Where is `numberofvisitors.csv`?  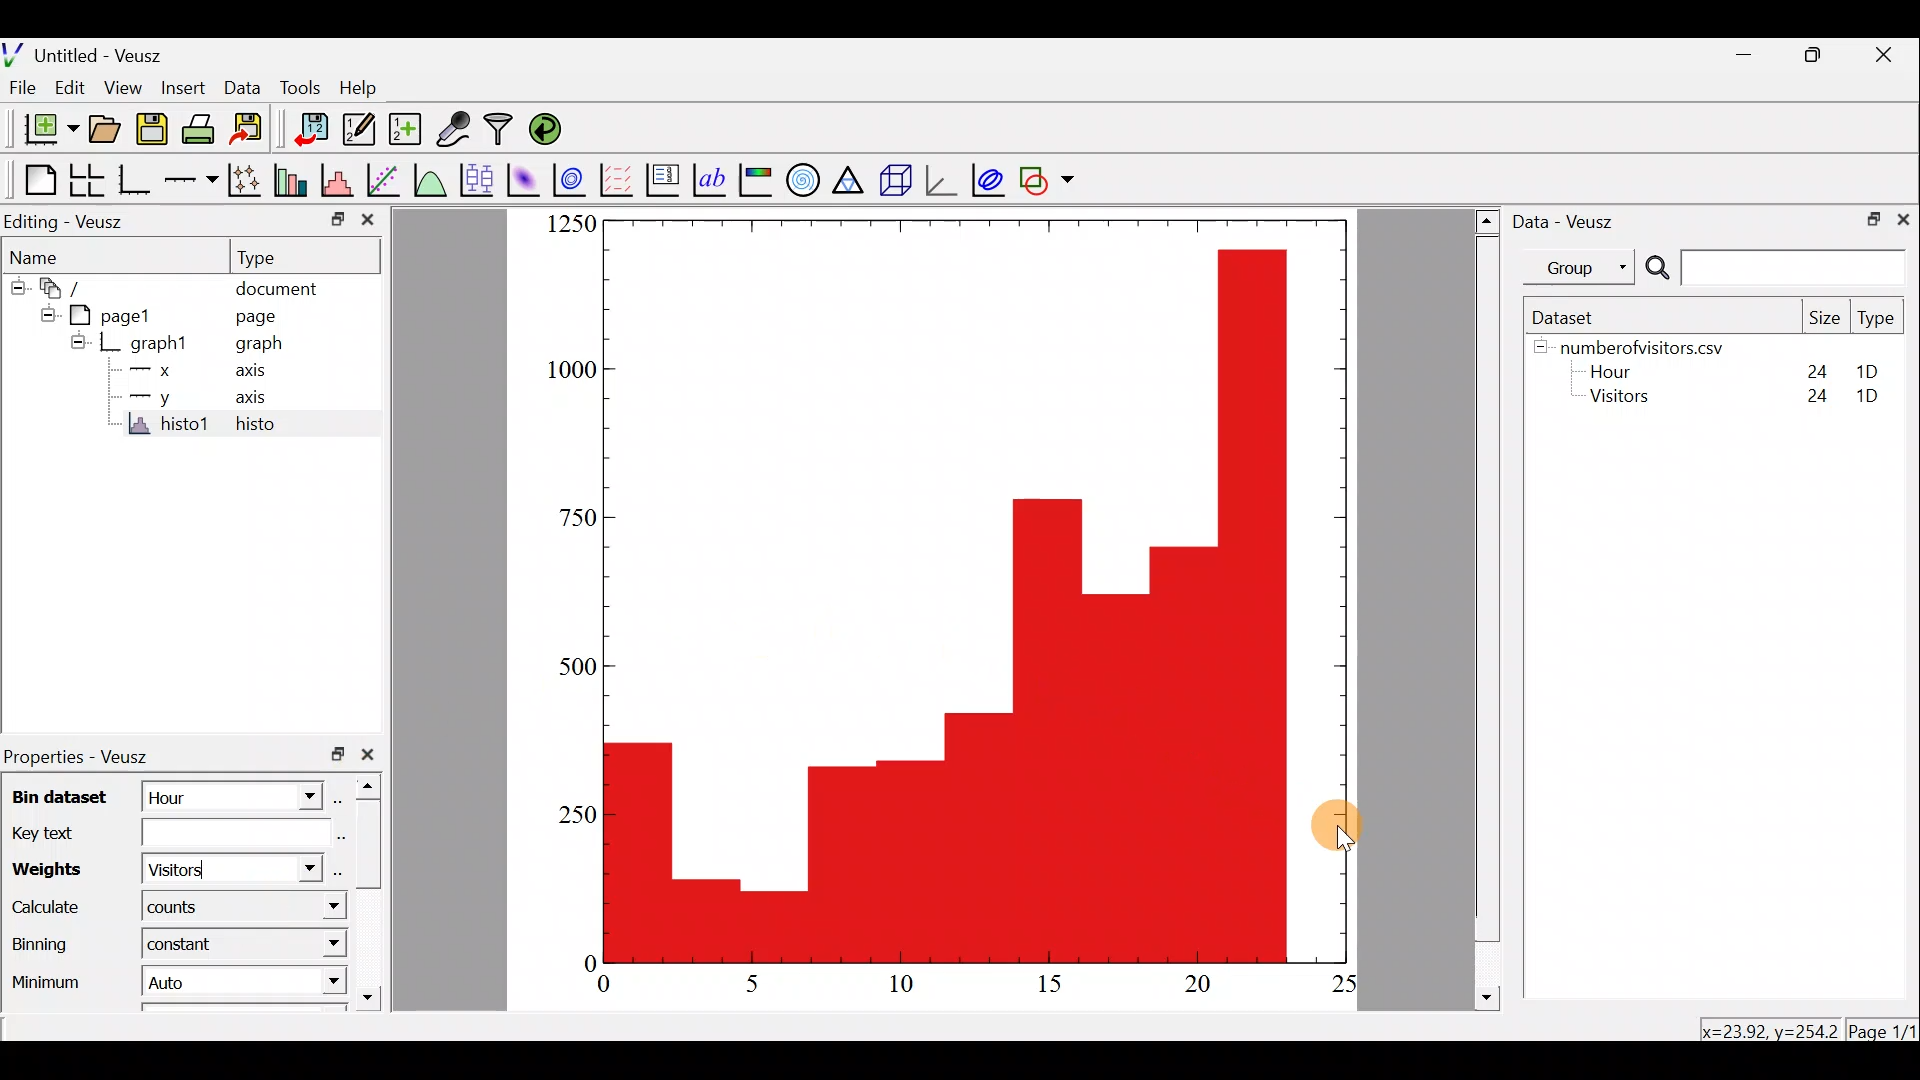
numberofvisitors.csv is located at coordinates (1654, 344).